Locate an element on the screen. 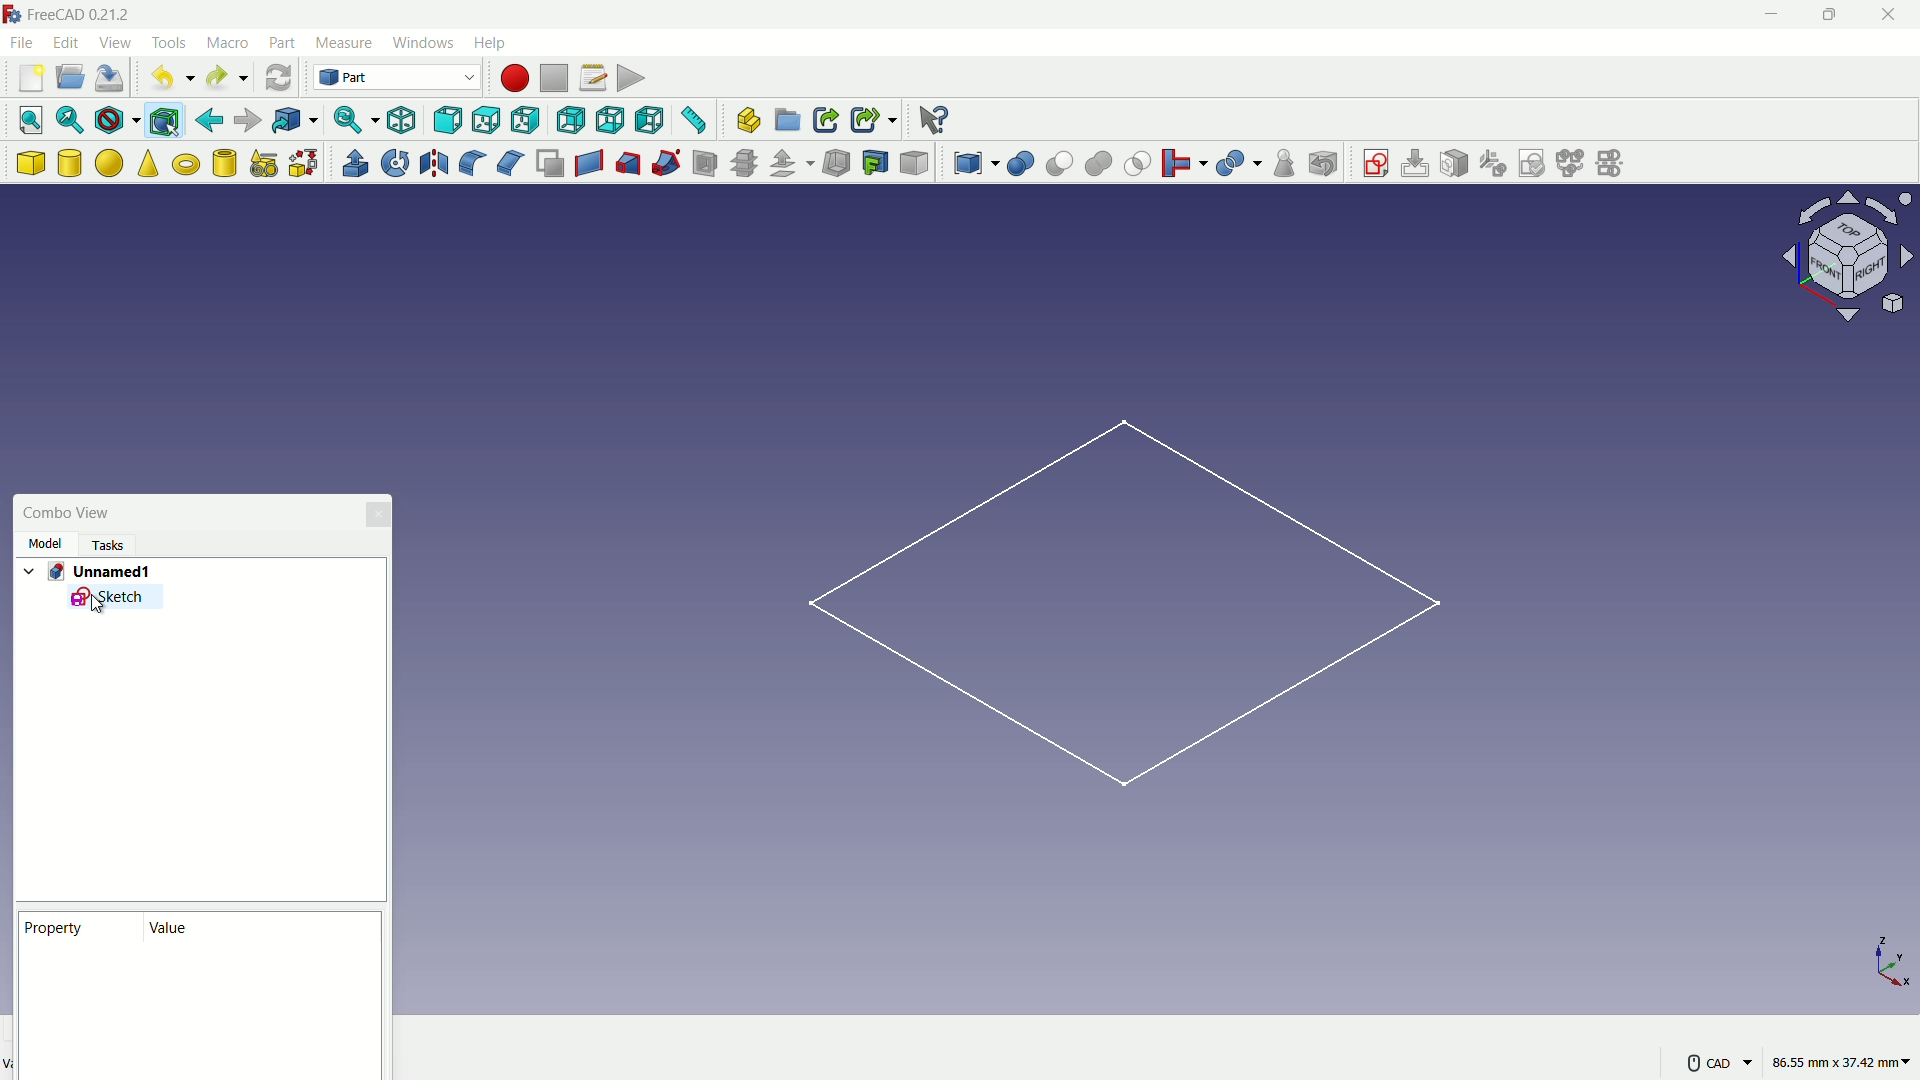  extrude is located at coordinates (356, 162).